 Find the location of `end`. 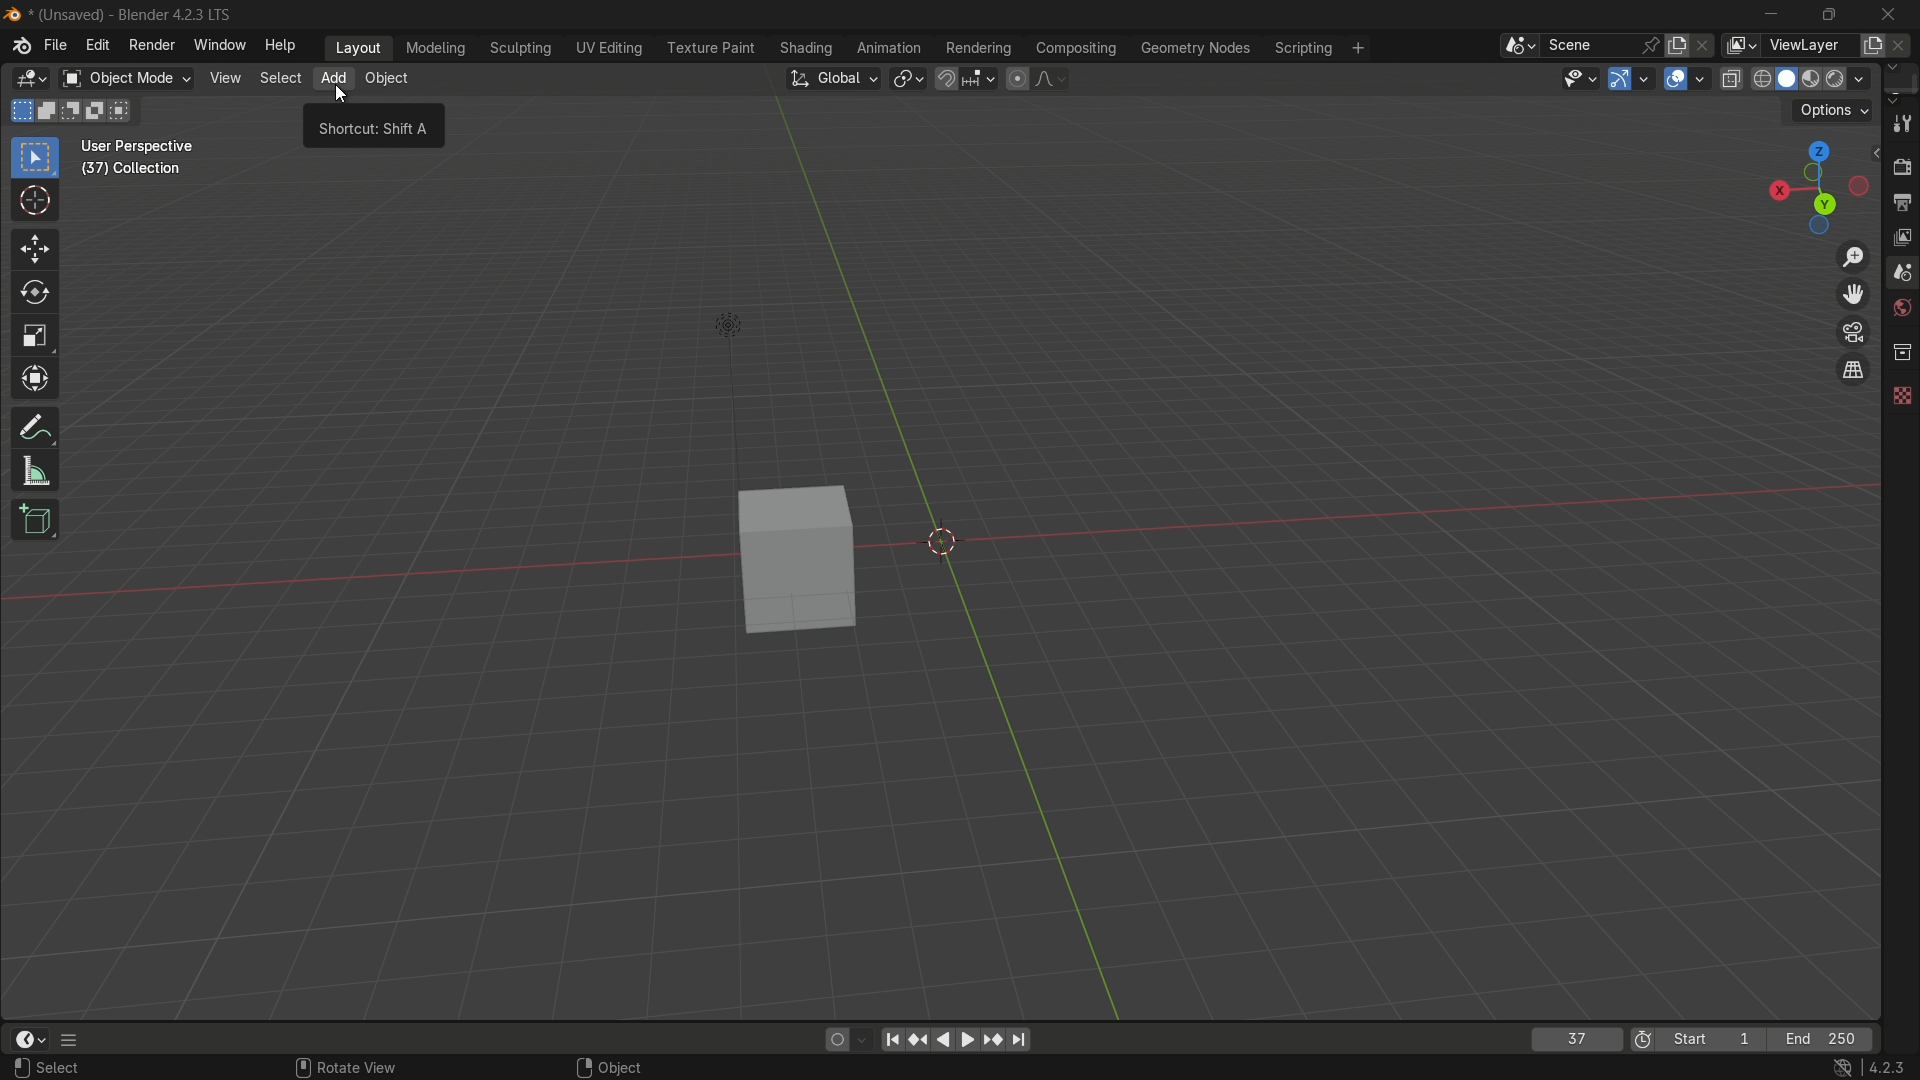

end is located at coordinates (1826, 1040).